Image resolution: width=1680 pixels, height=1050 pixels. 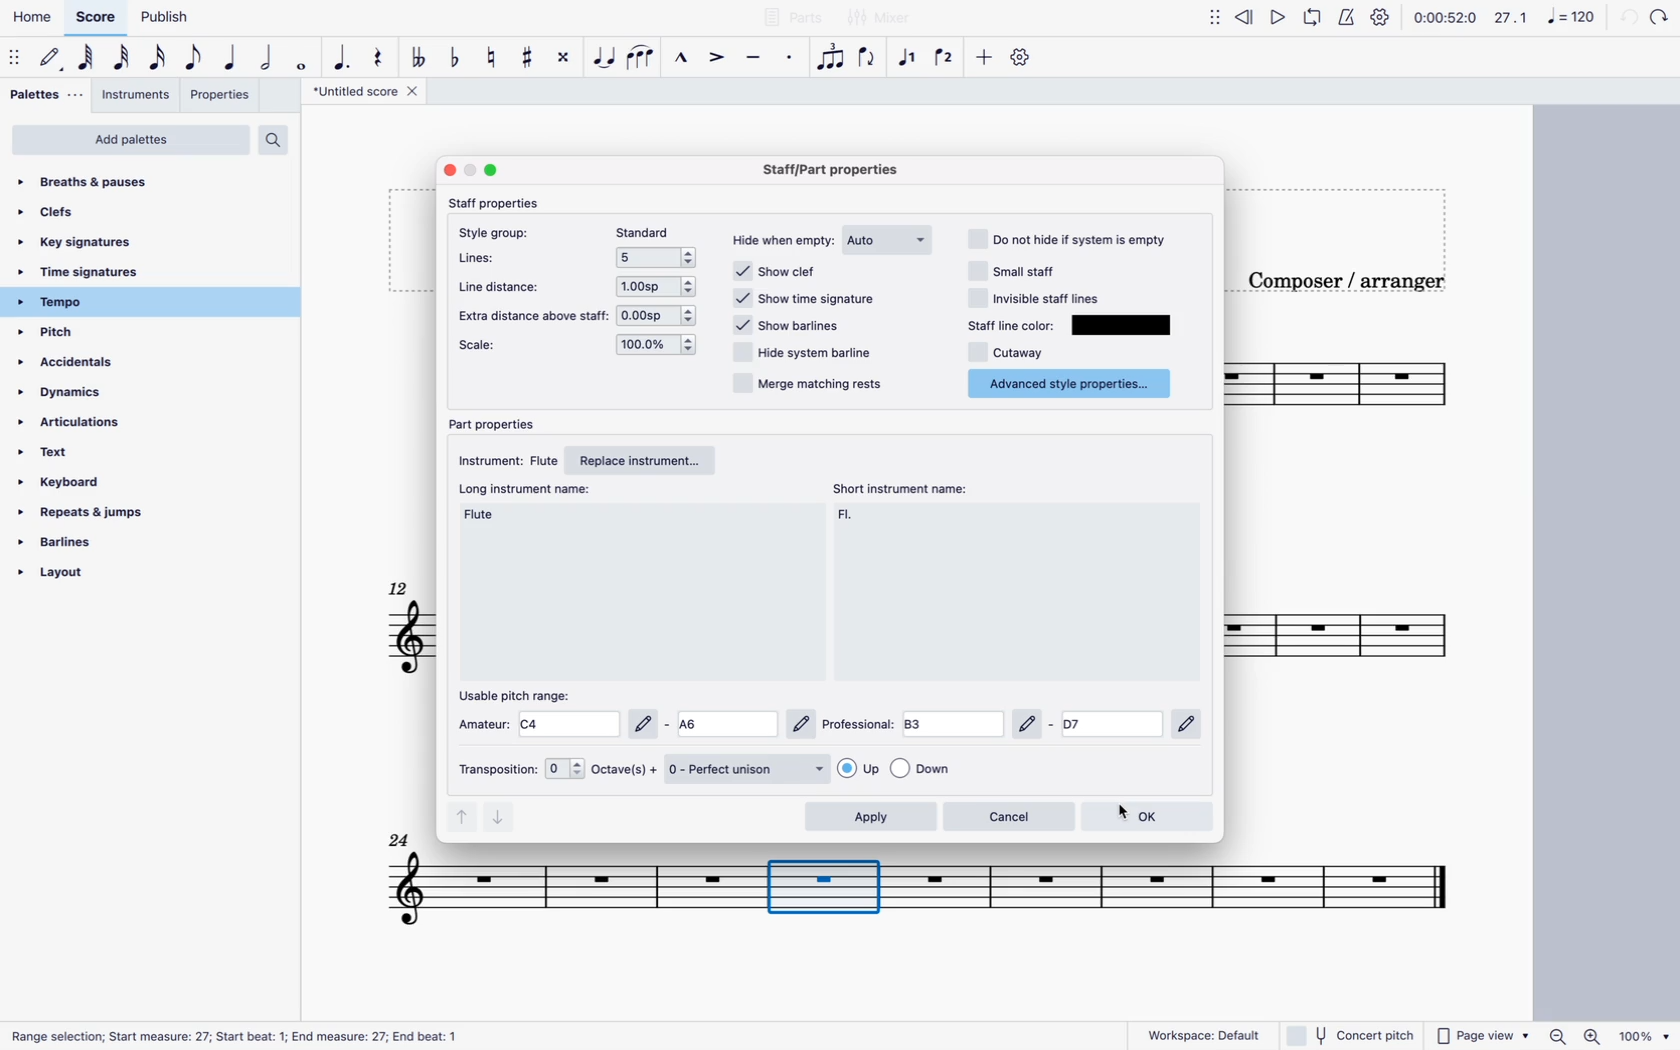 What do you see at coordinates (1544, 18) in the screenshot?
I see `scale` at bounding box center [1544, 18].